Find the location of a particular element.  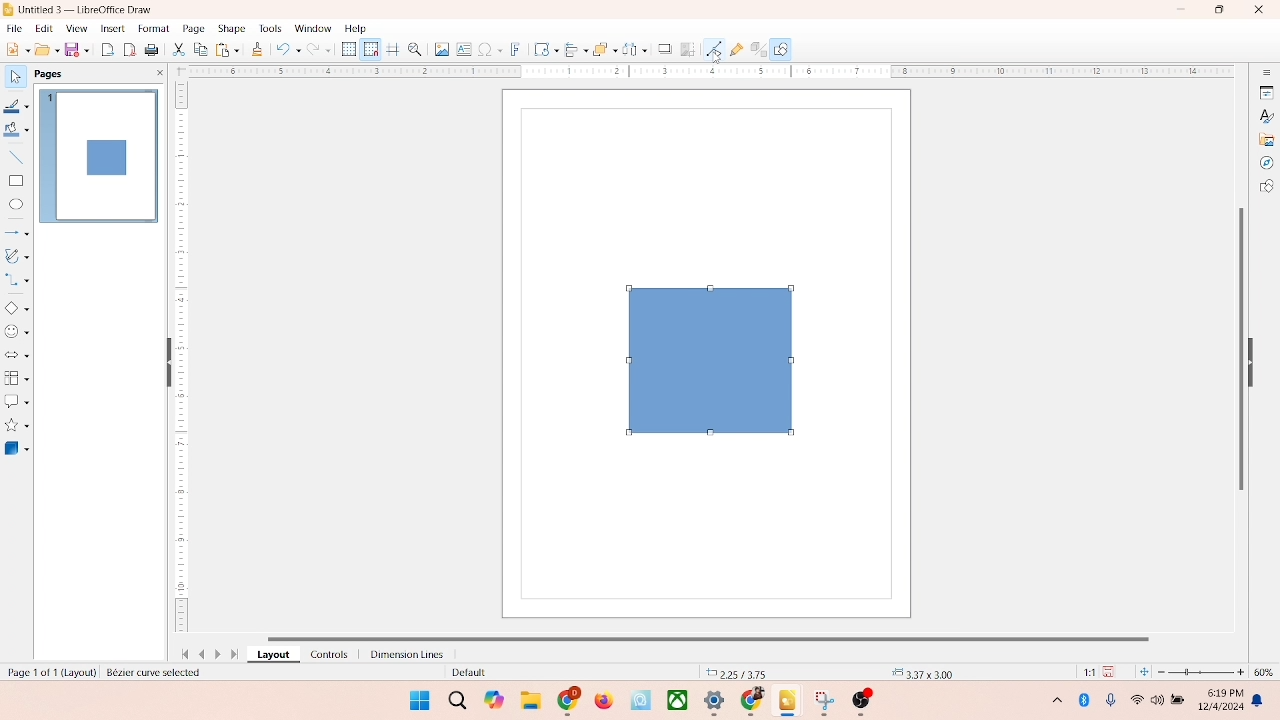

horizontal scroll bar is located at coordinates (724, 636).